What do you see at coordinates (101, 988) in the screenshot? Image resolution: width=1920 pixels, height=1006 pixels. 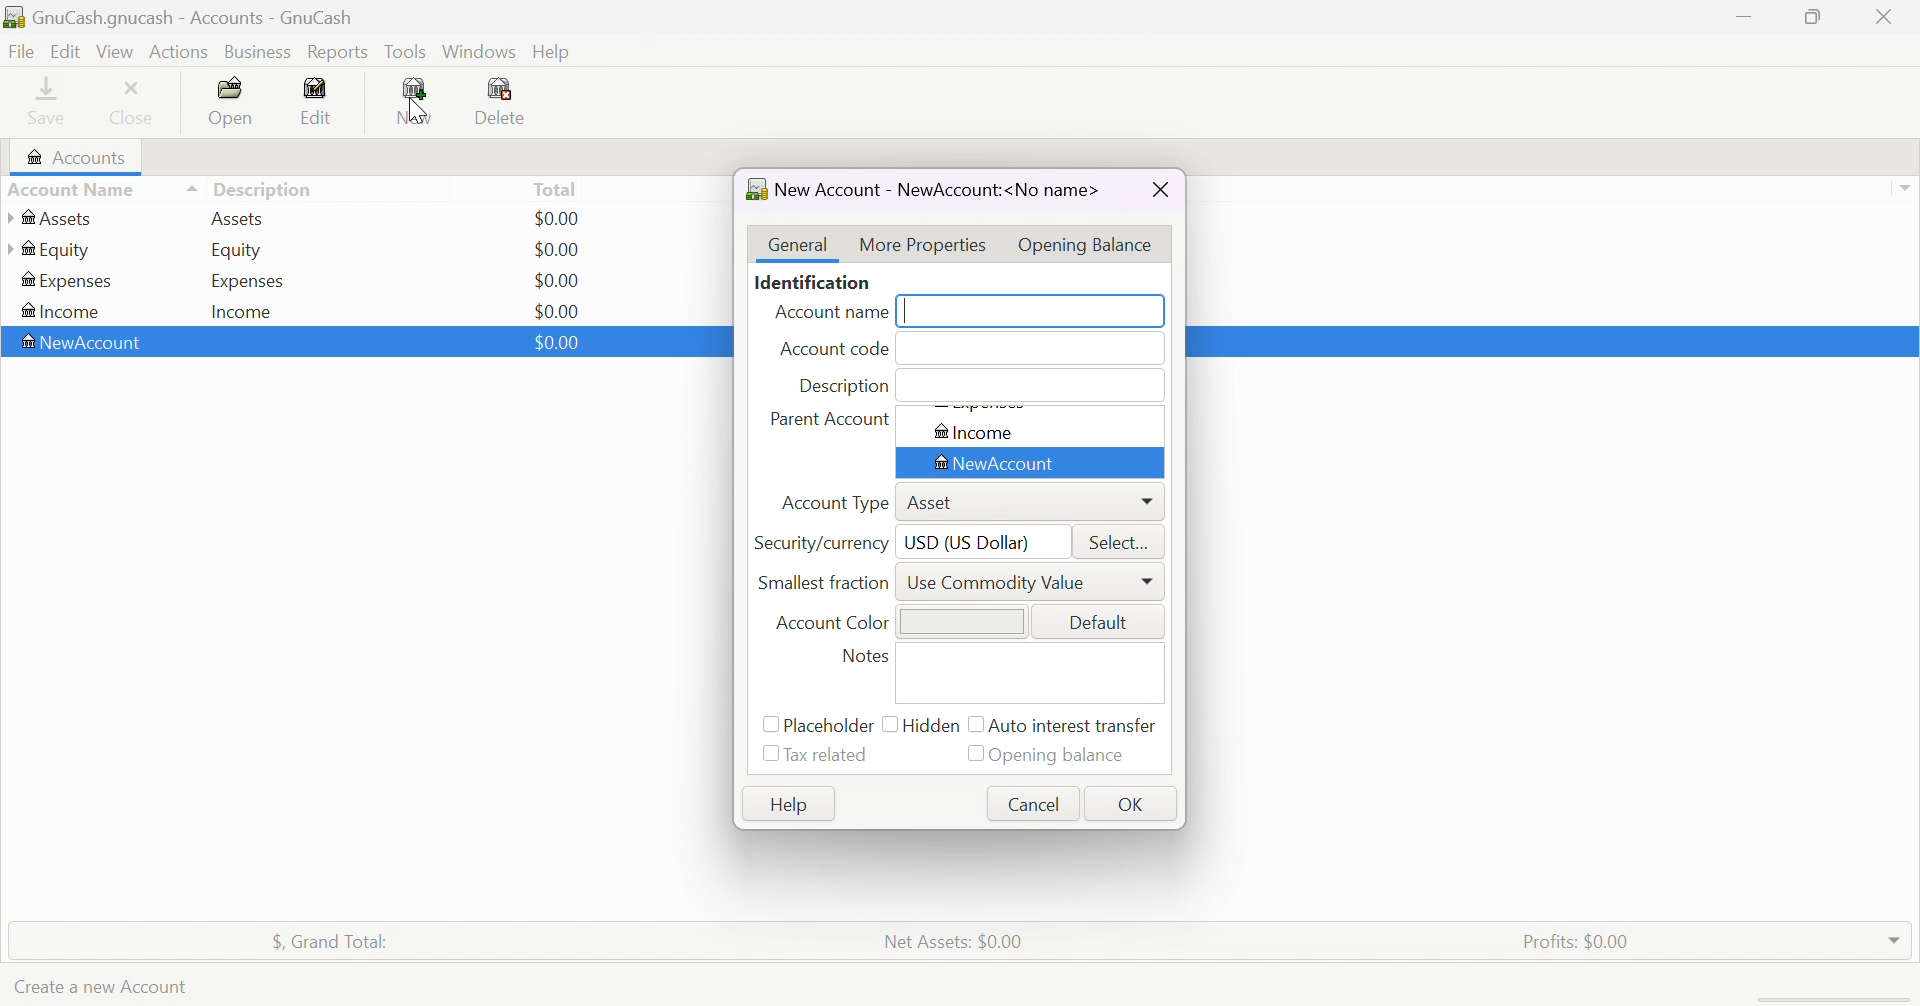 I see `Create a new Account` at bounding box center [101, 988].